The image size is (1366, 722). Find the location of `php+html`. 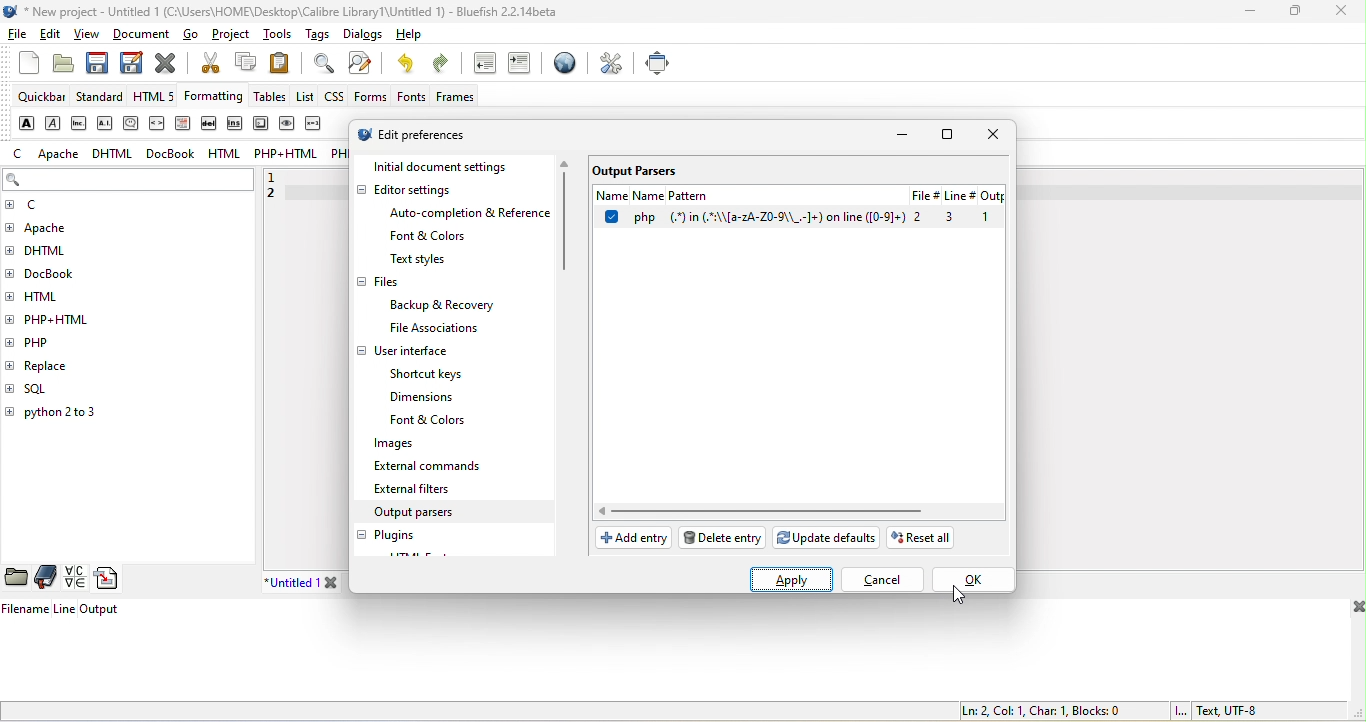

php+html is located at coordinates (287, 156).